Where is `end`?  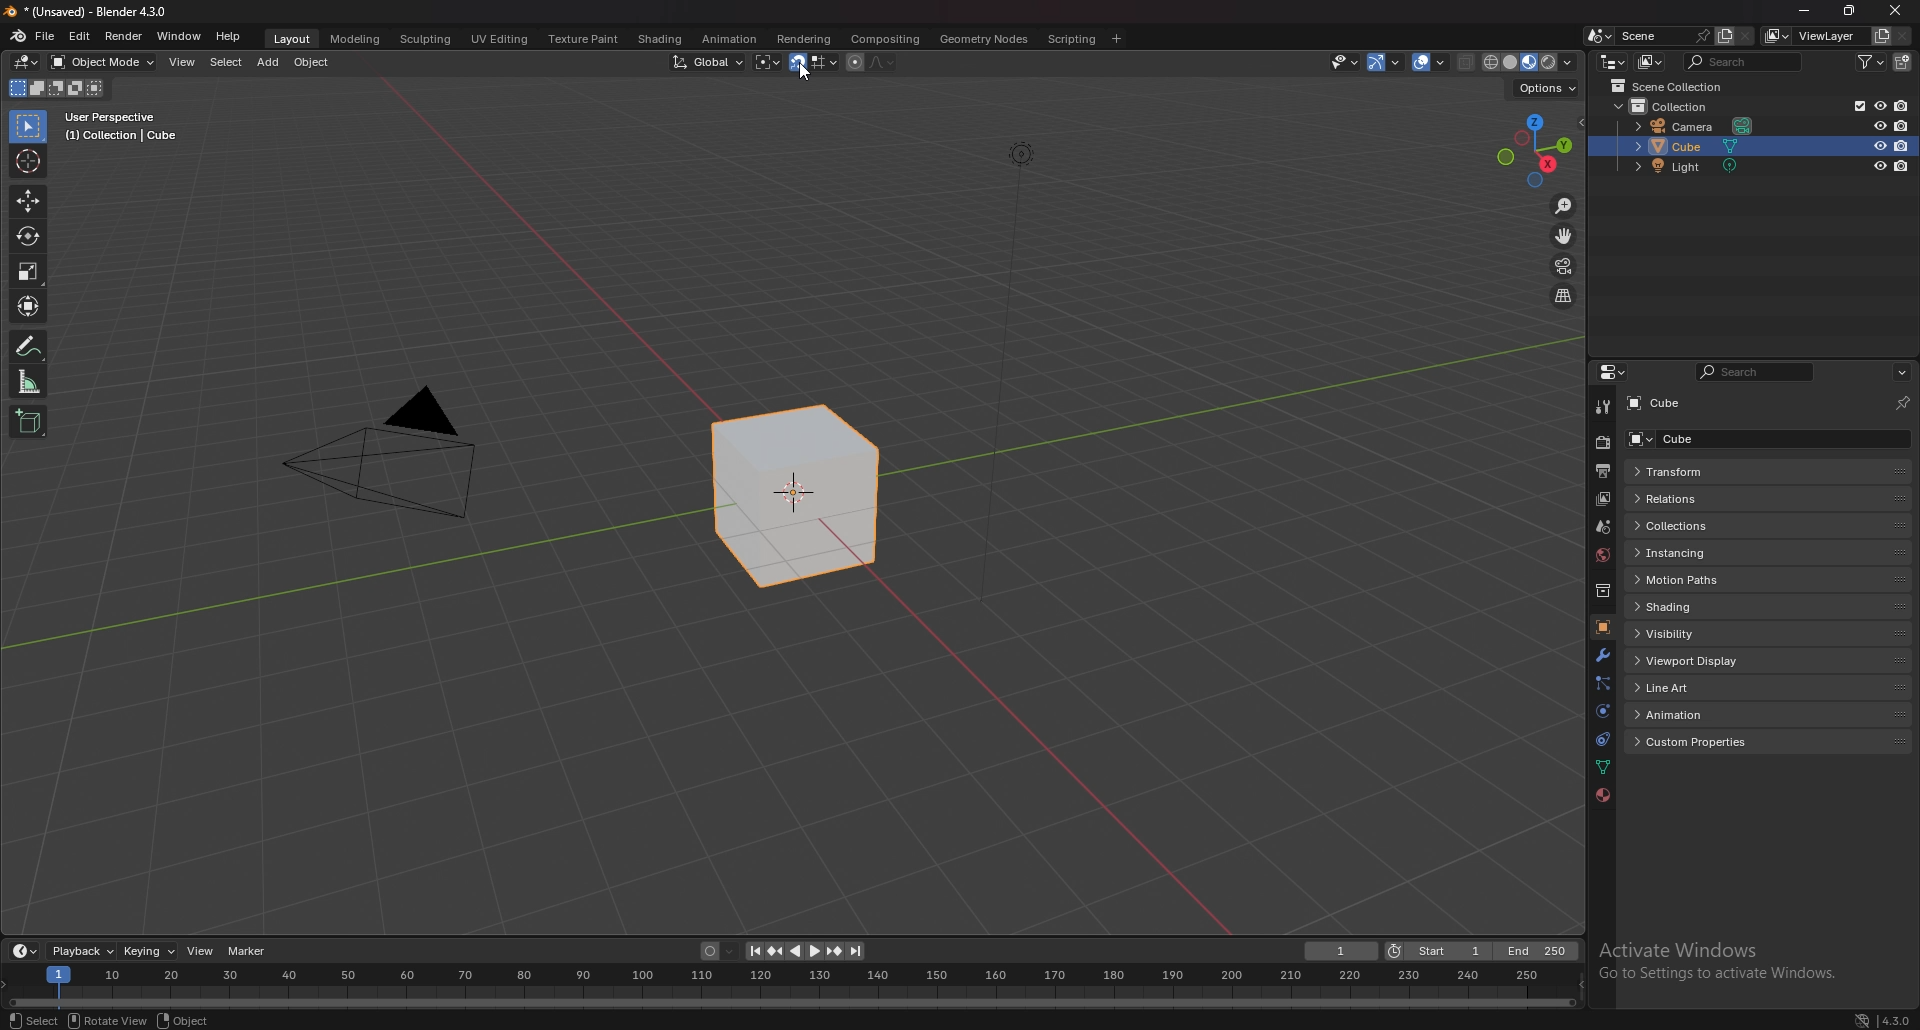
end is located at coordinates (1534, 952).